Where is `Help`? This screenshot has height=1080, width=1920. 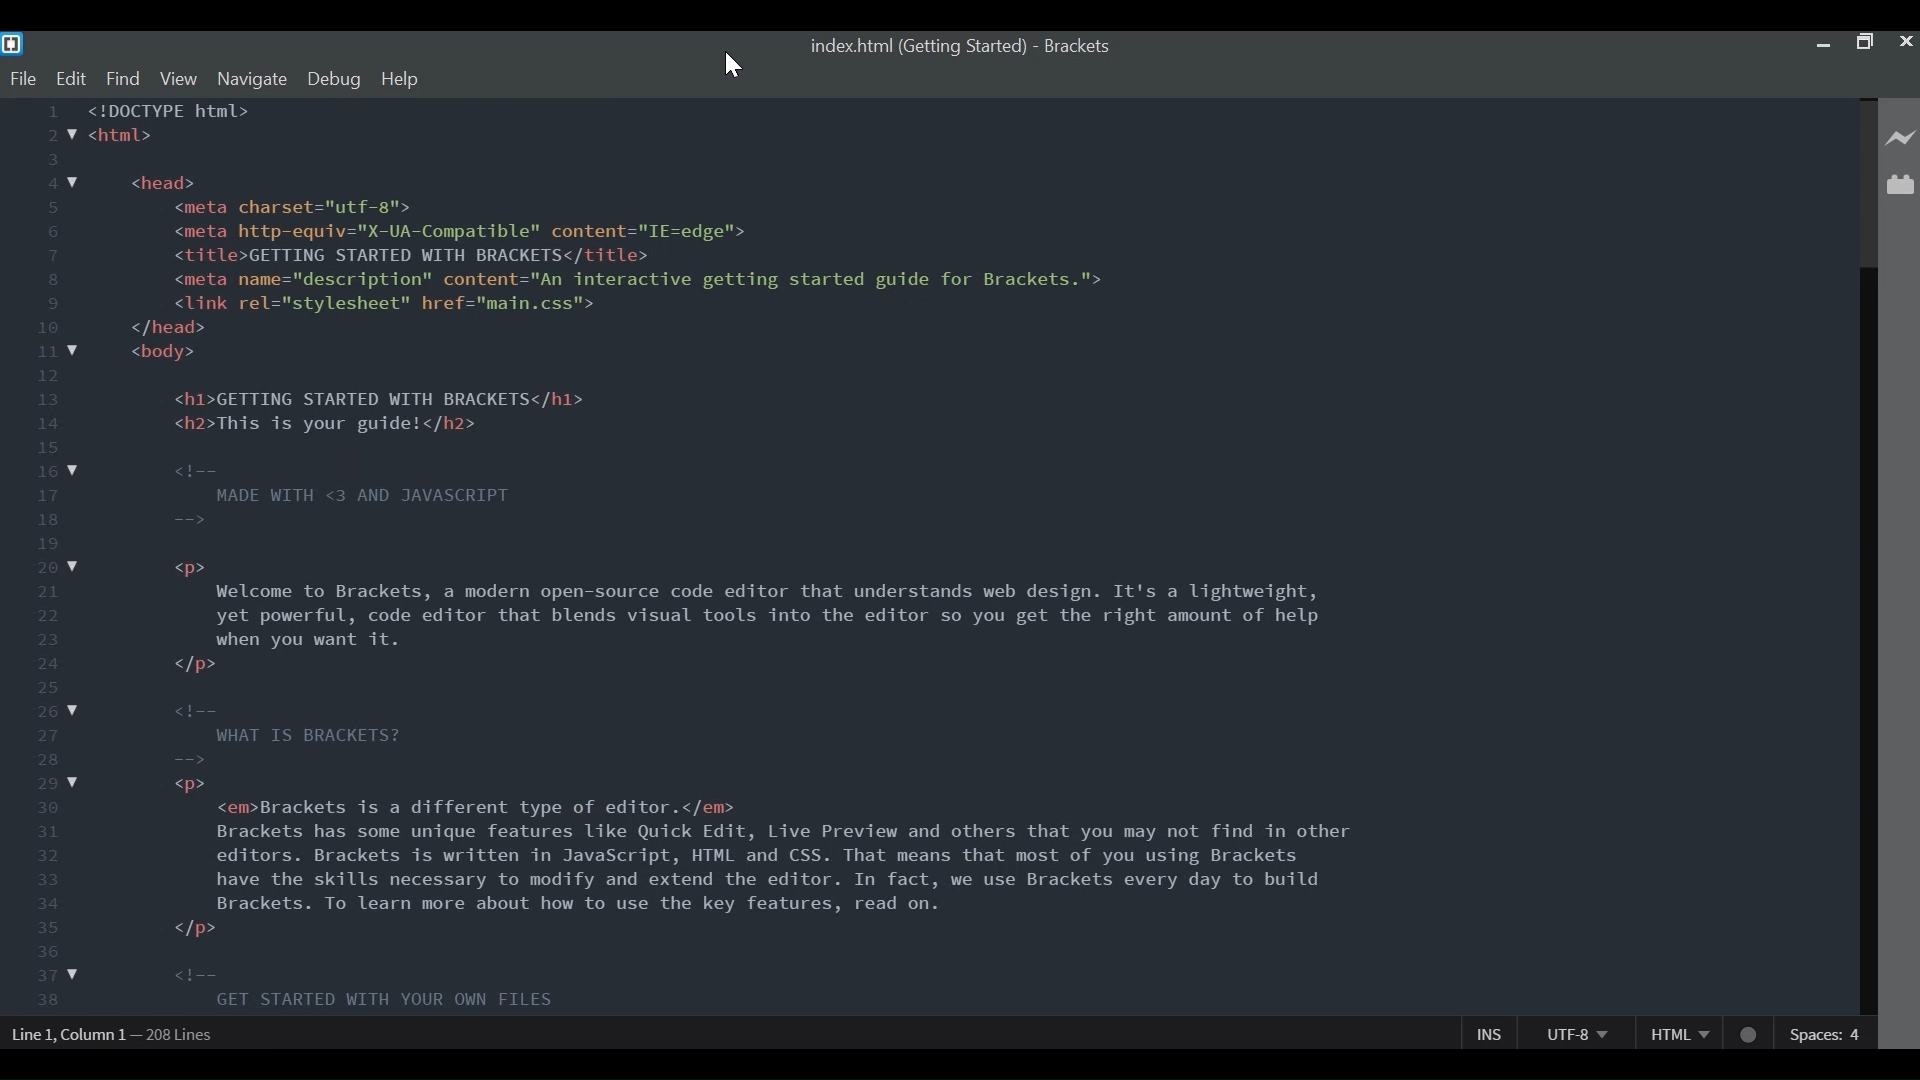
Help is located at coordinates (399, 79).